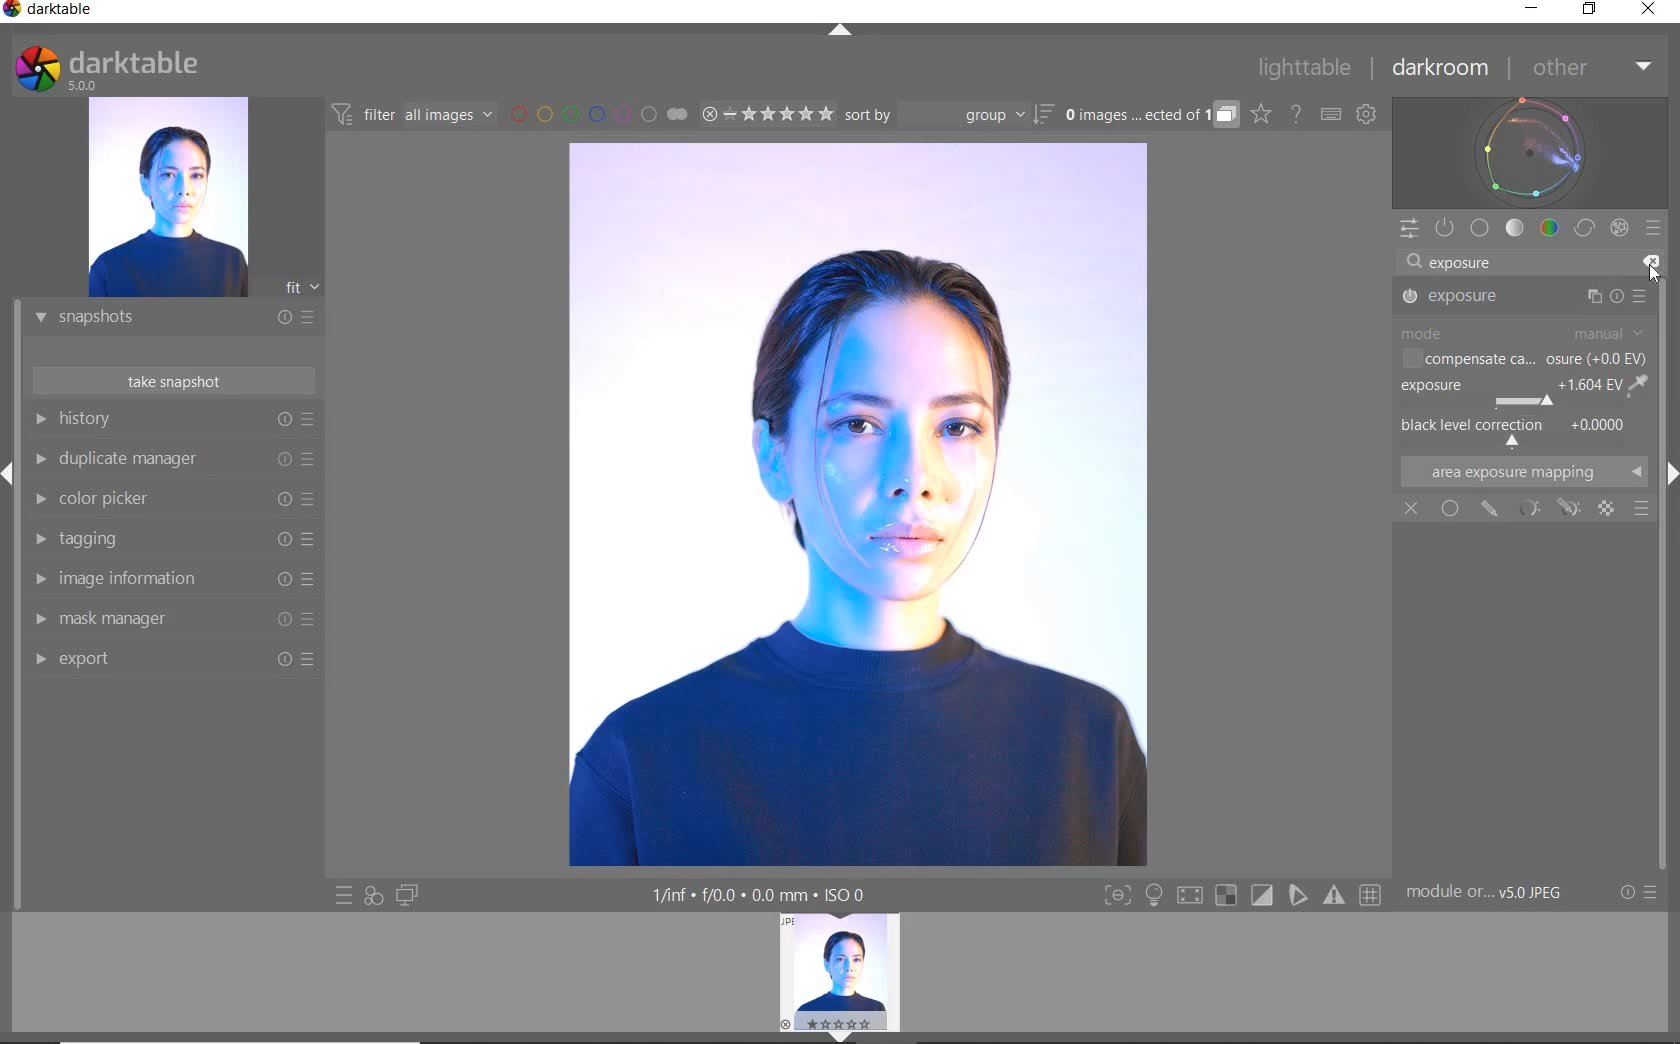 The image size is (1680, 1044). I want to click on MASK OPTION, so click(1531, 508).